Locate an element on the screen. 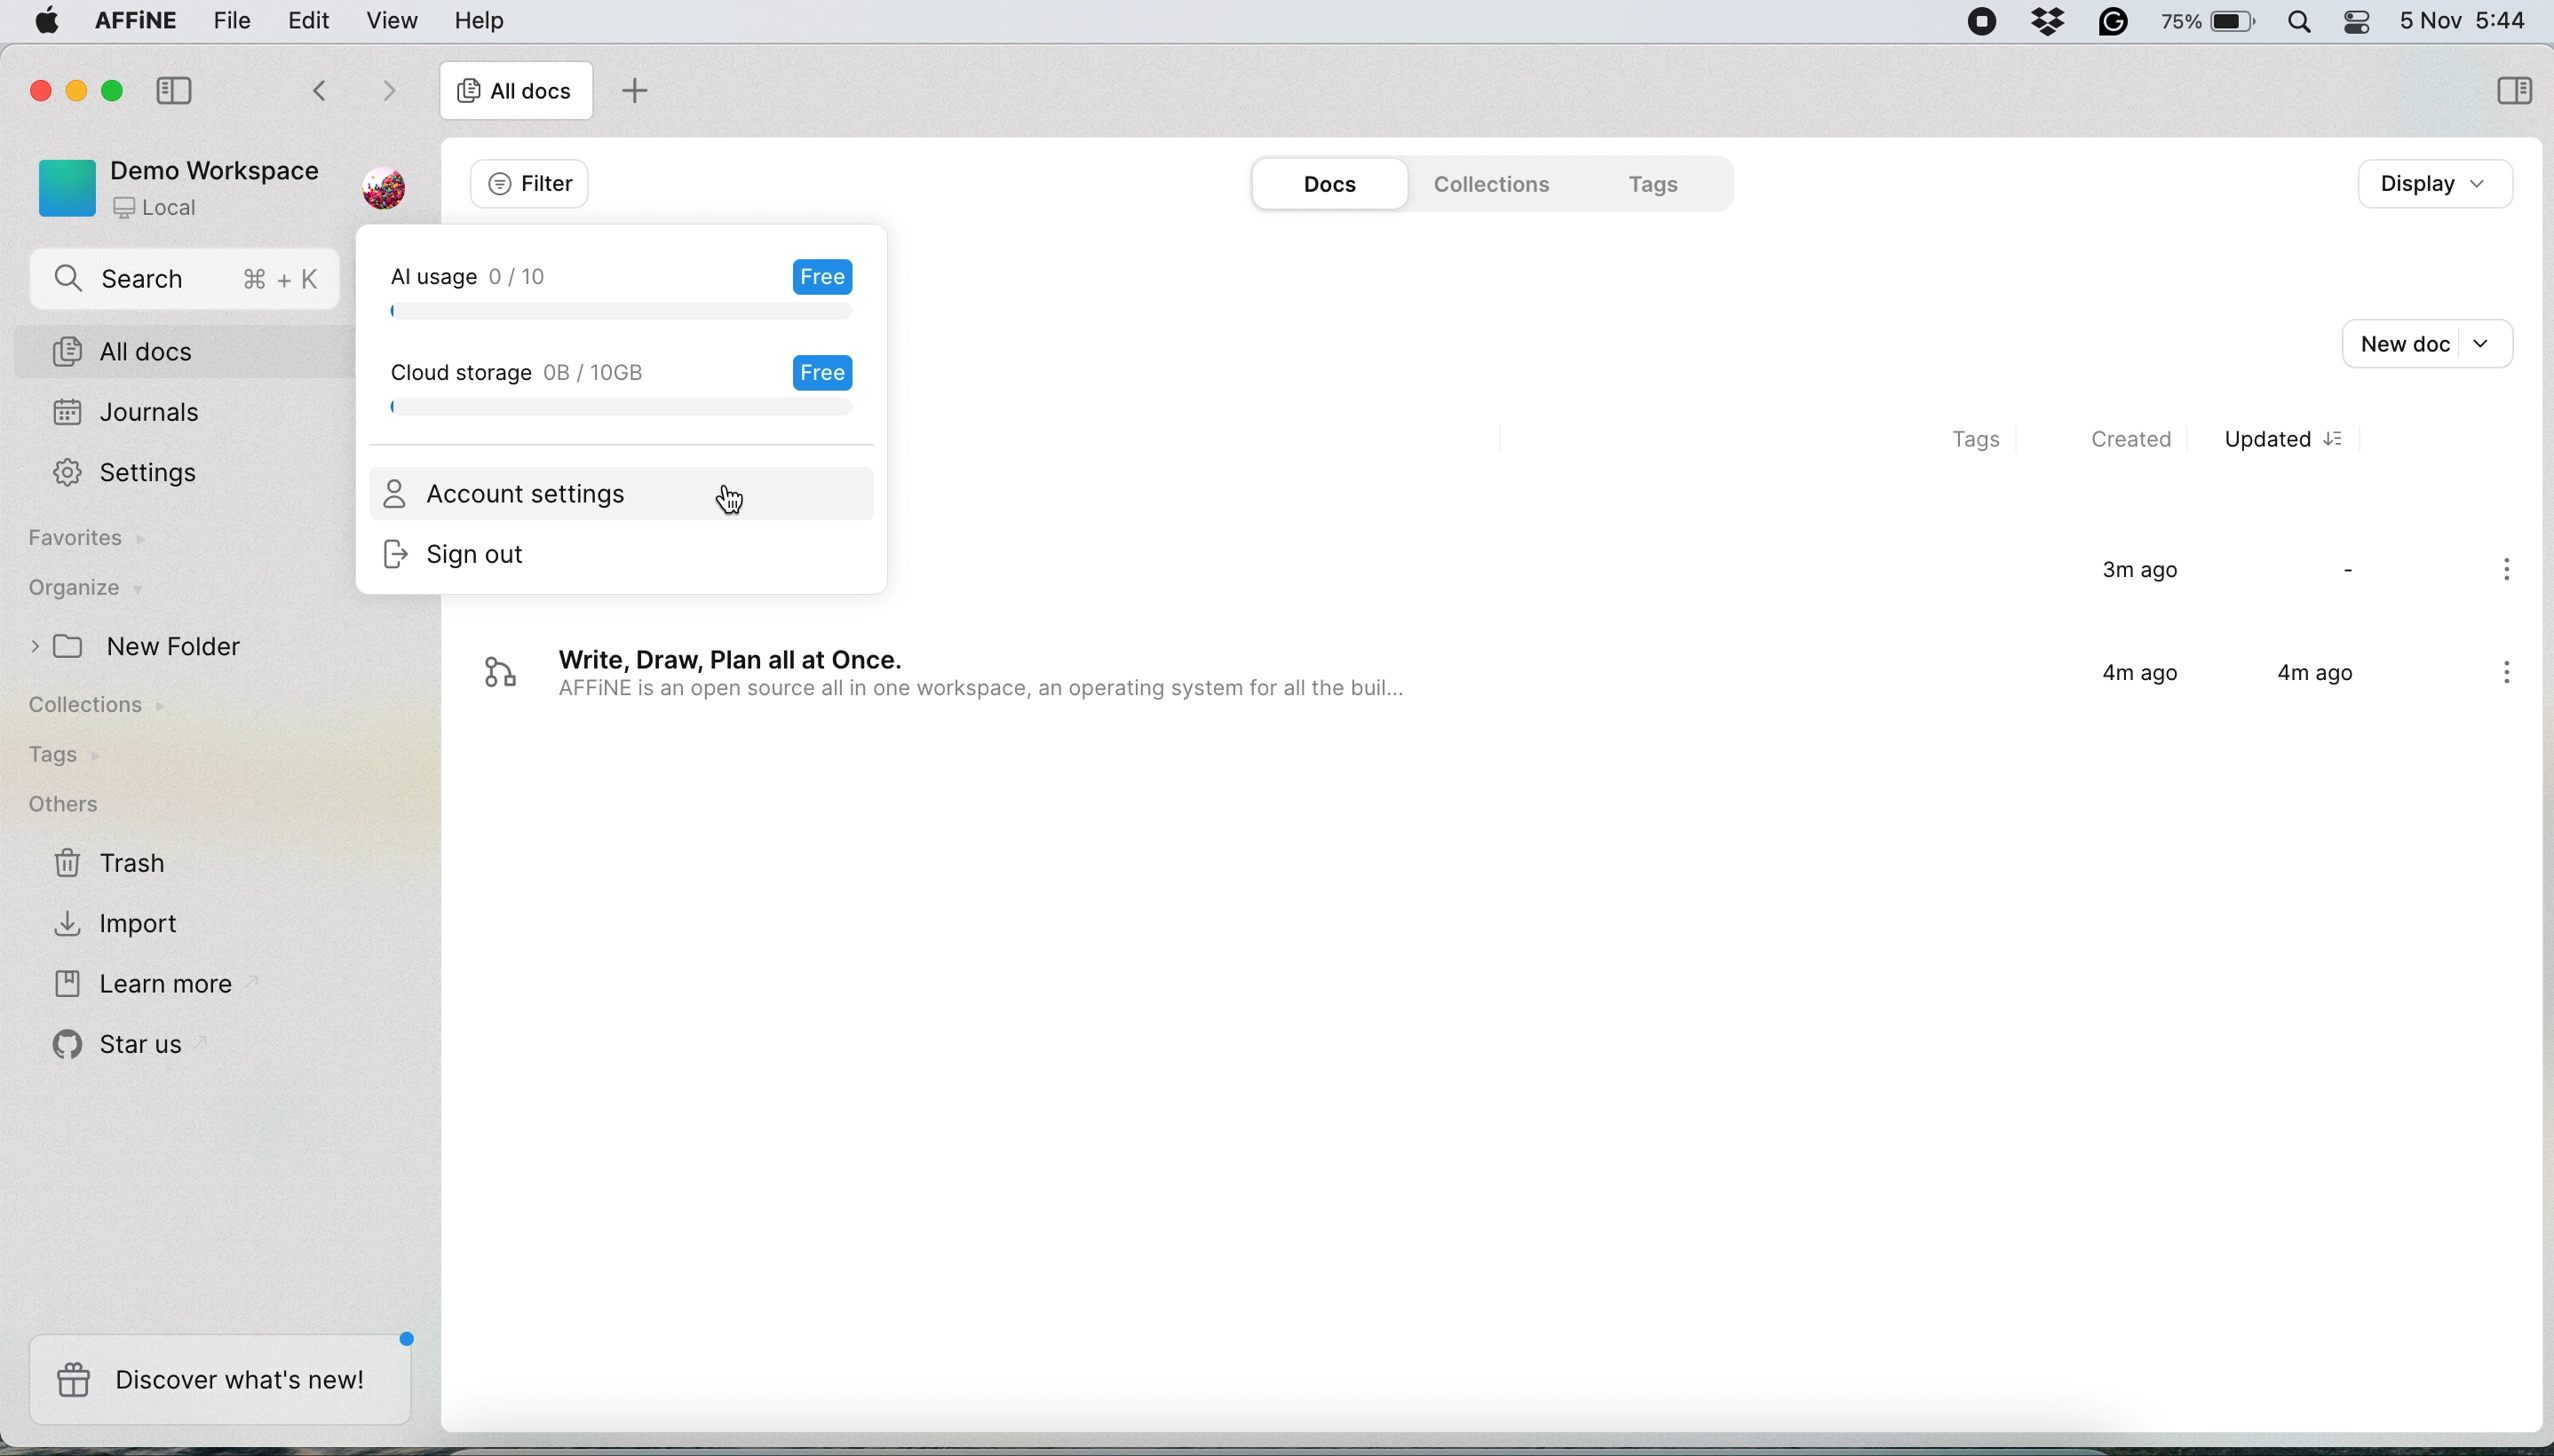 Image resolution: width=2554 pixels, height=1456 pixels. display is located at coordinates (2443, 185).